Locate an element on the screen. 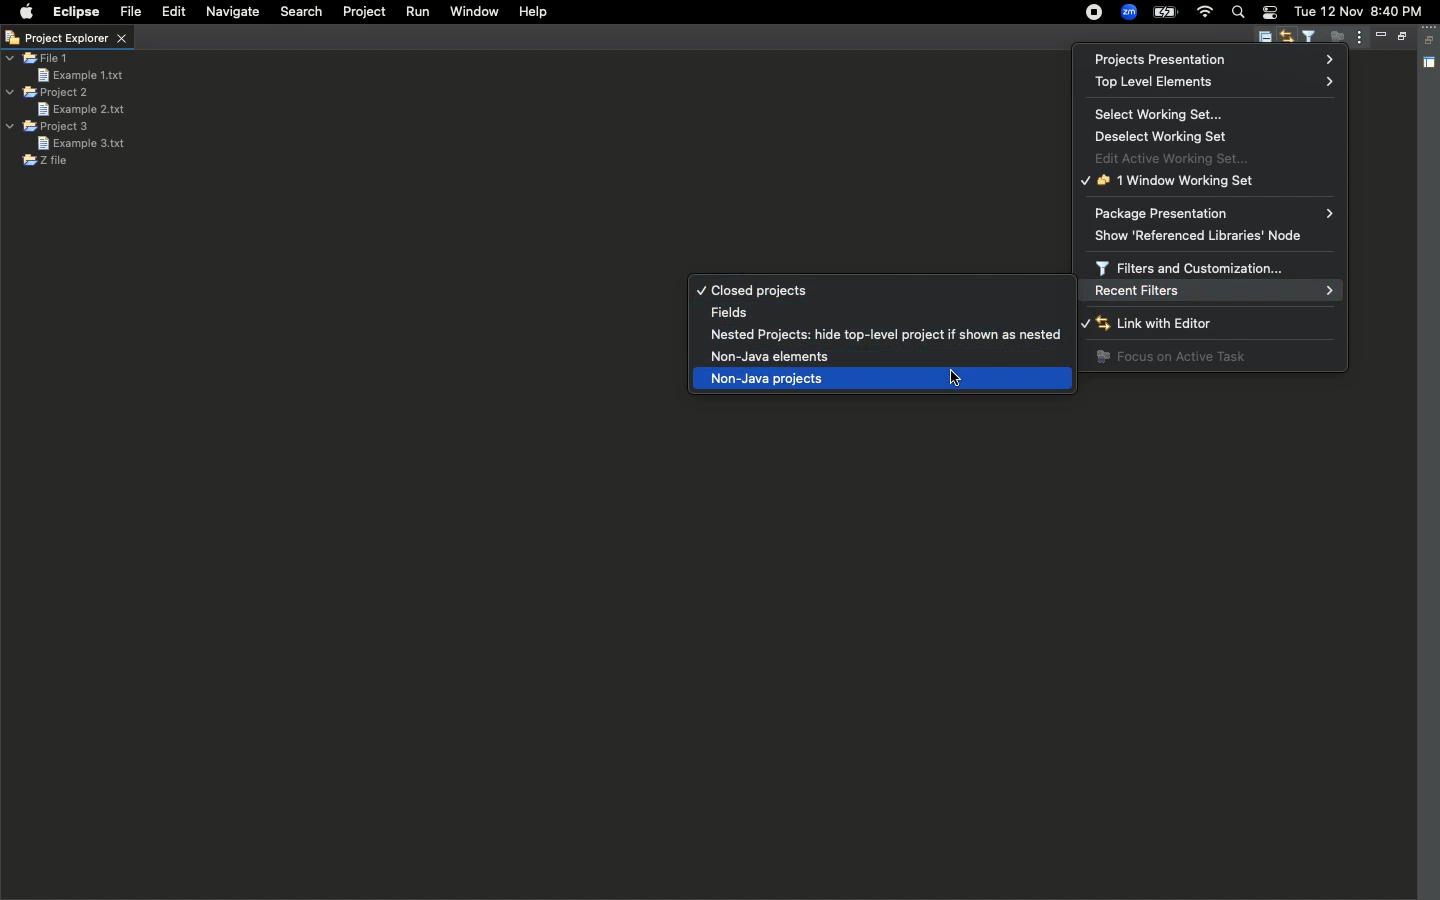 This screenshot has height=900, width=1440. Non-java elements is located at coordinates (773, 357).